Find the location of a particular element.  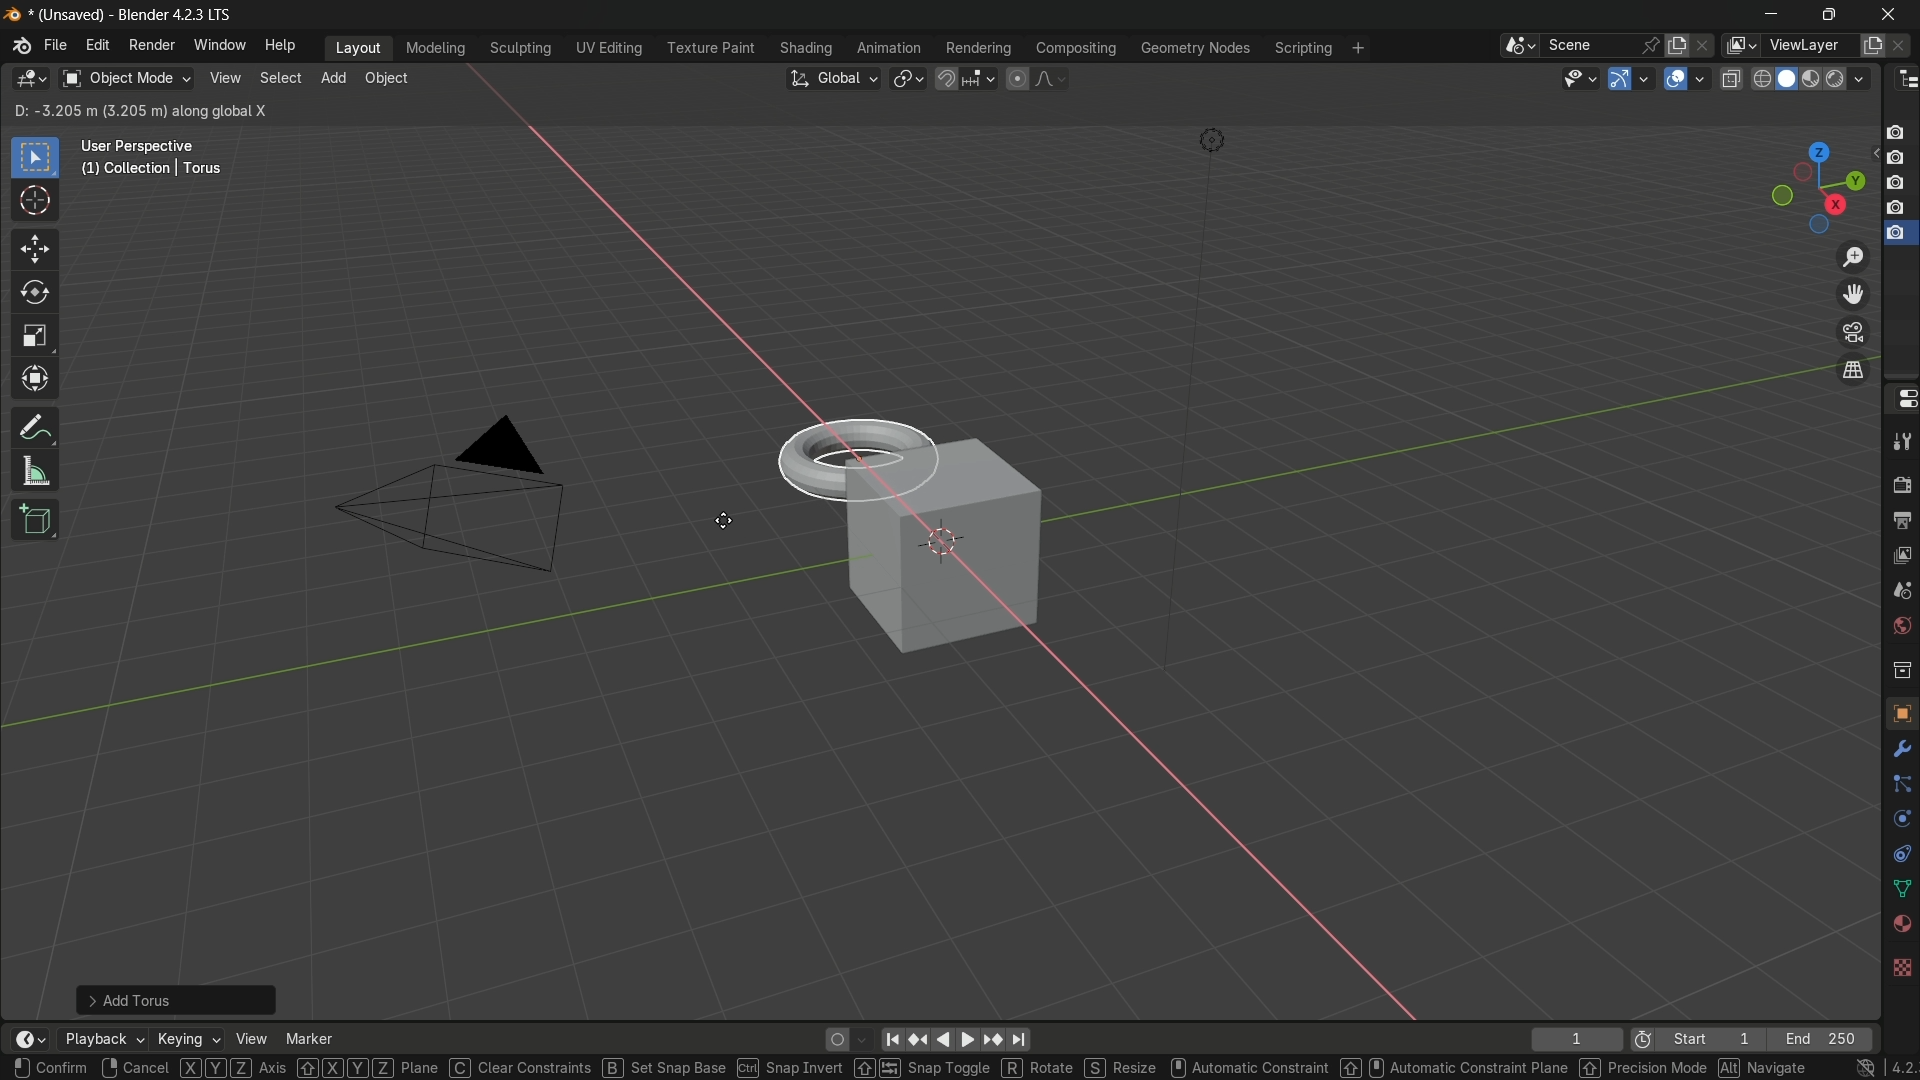

cancel is located at coordinates (135, 1067).